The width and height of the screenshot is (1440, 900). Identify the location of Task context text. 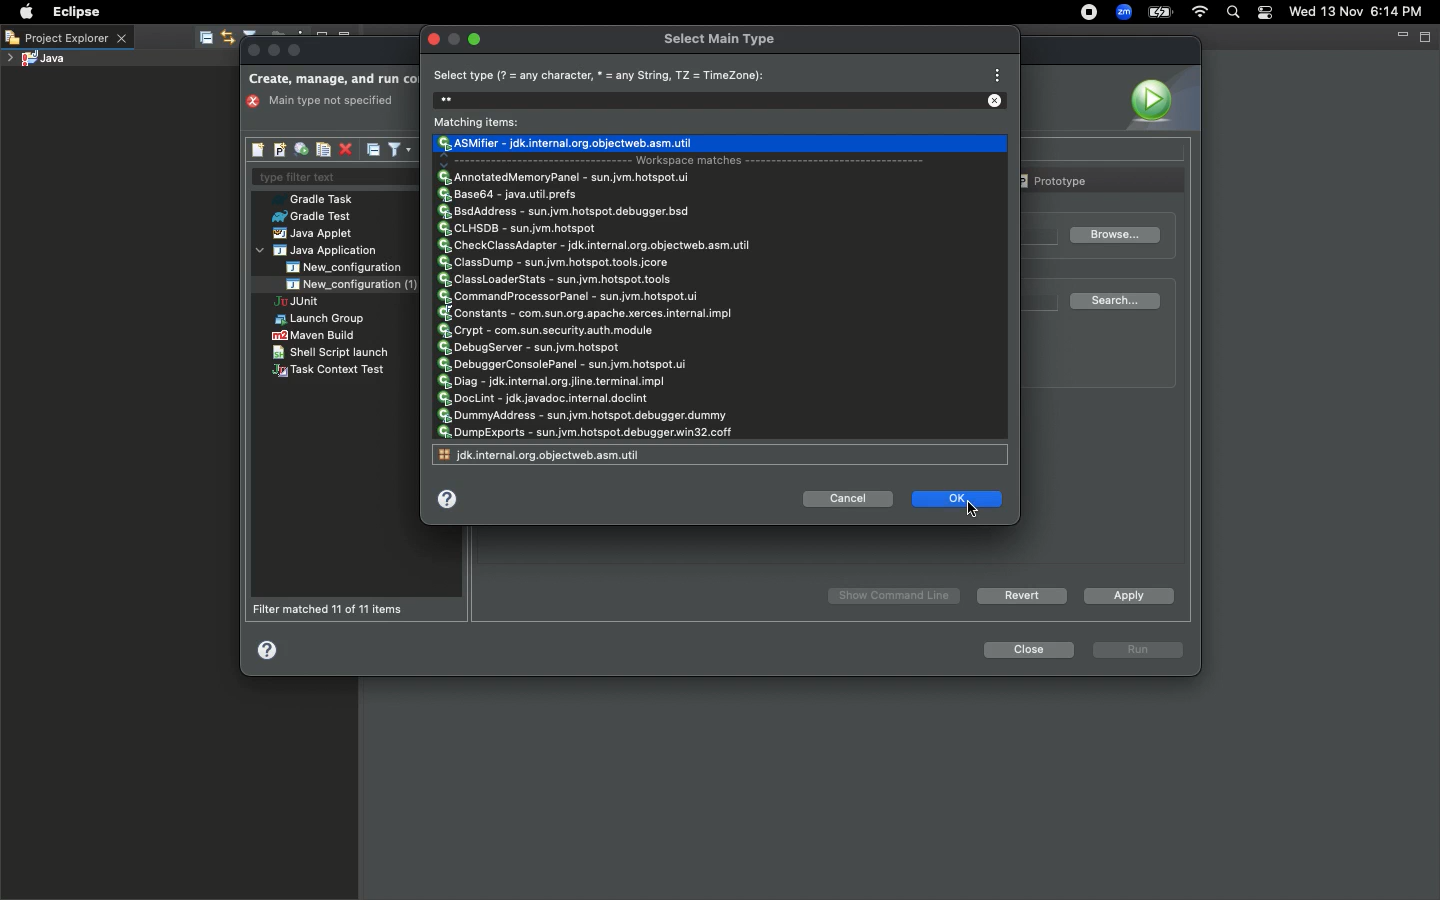
(331, 371).